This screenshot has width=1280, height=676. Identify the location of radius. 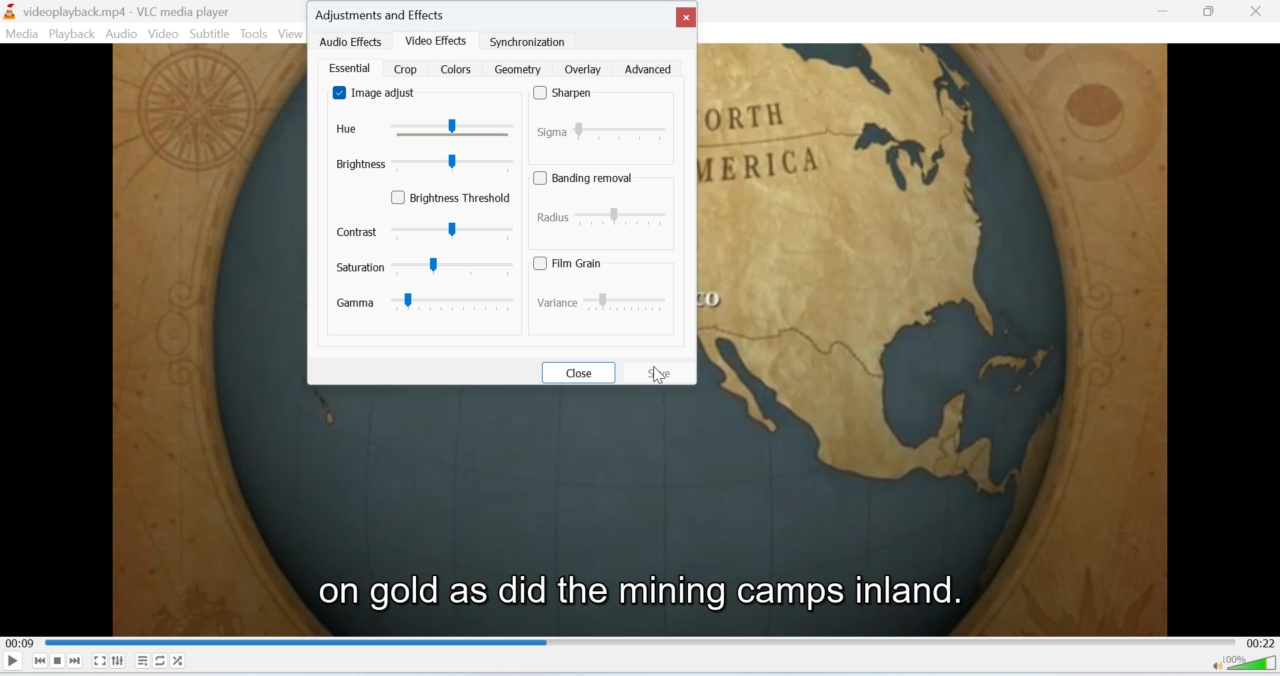
(603, 217).